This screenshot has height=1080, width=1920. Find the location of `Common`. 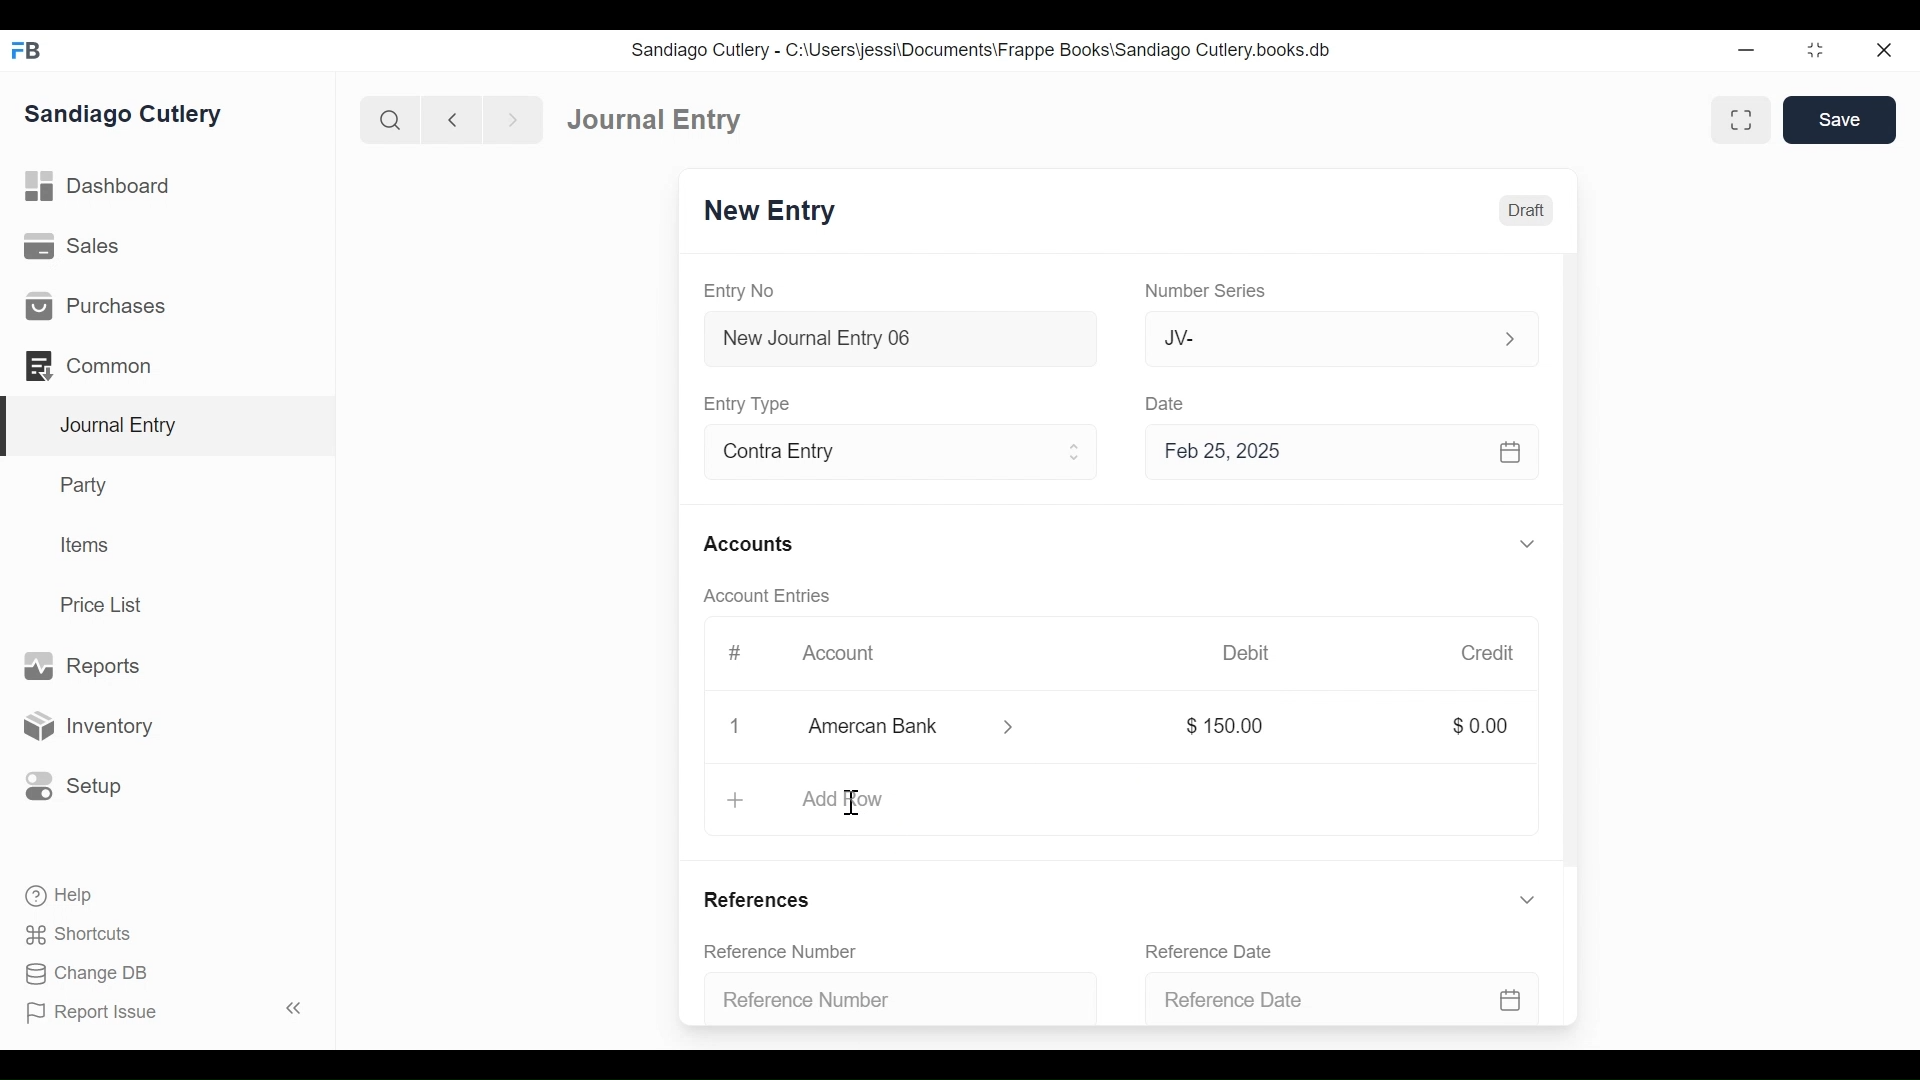

Common is located at coordinates (99, 366).